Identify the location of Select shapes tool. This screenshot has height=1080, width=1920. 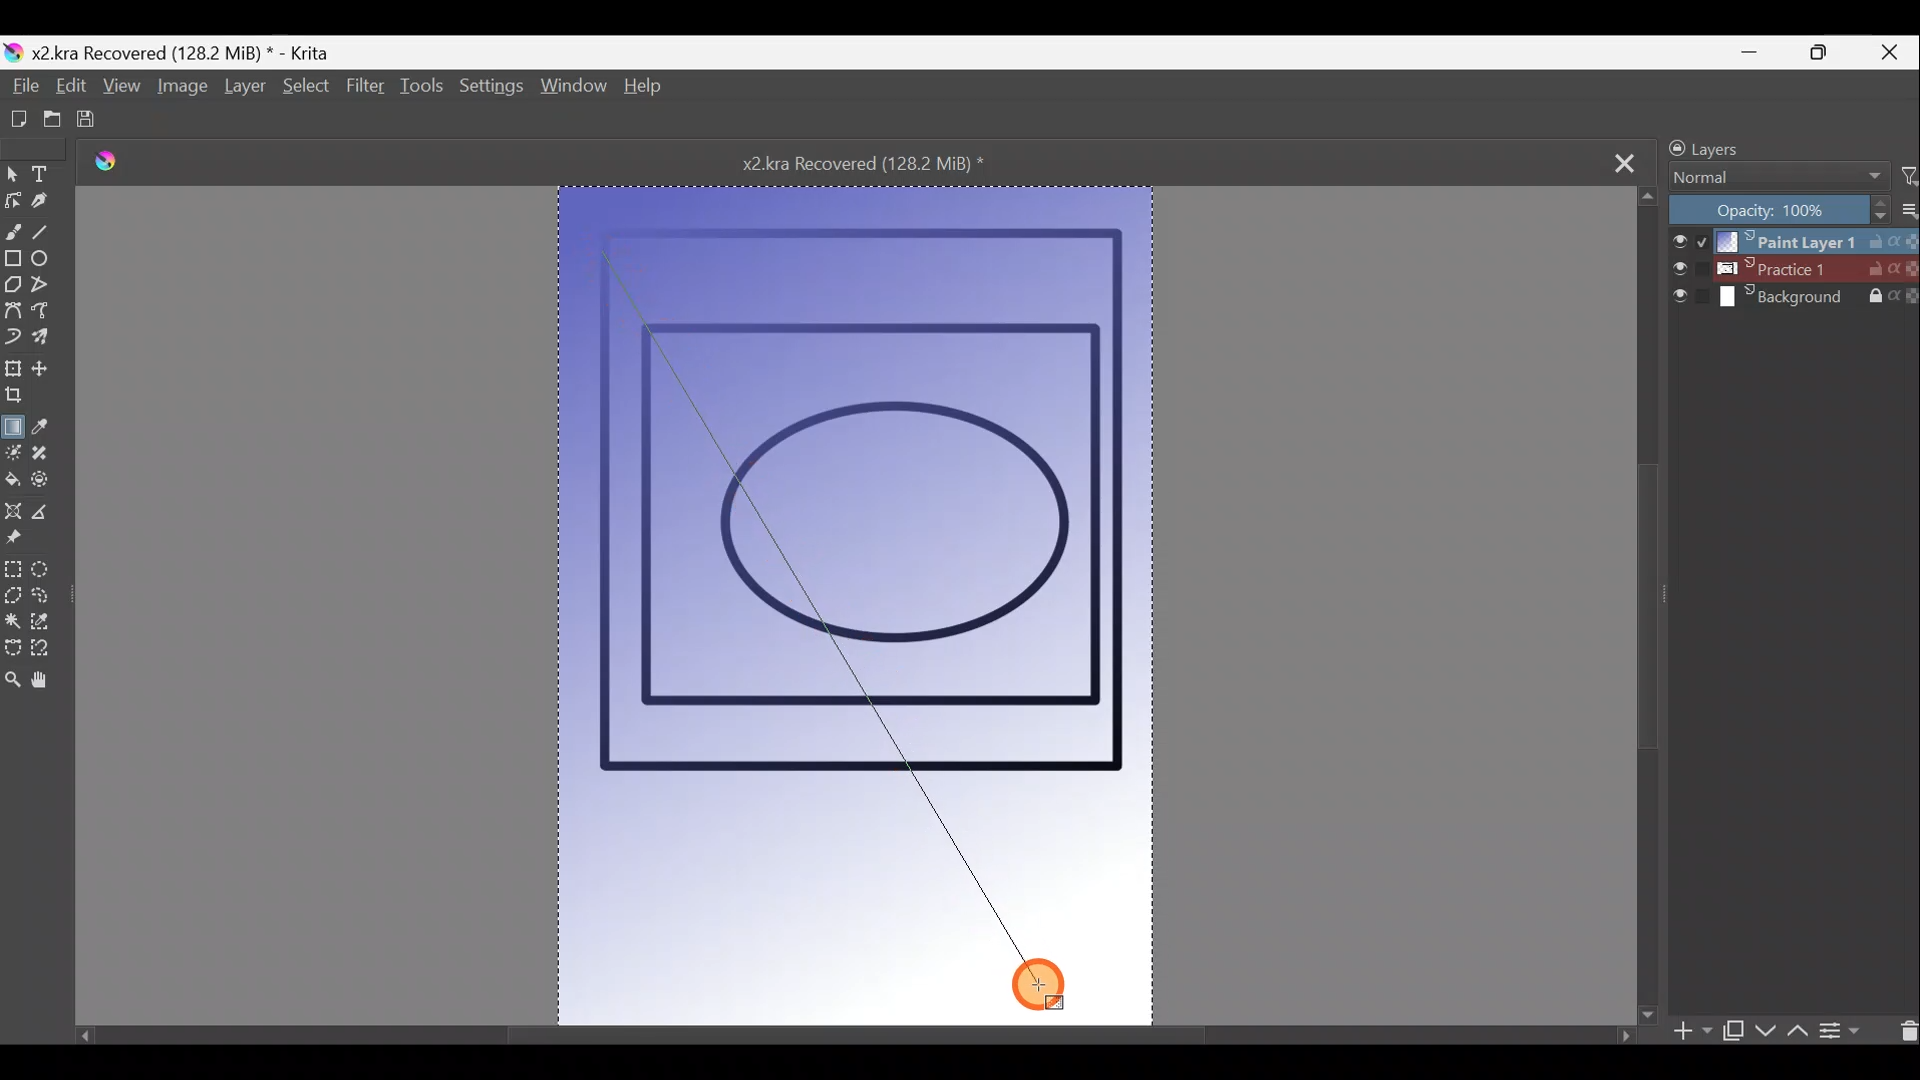
(12, 176).